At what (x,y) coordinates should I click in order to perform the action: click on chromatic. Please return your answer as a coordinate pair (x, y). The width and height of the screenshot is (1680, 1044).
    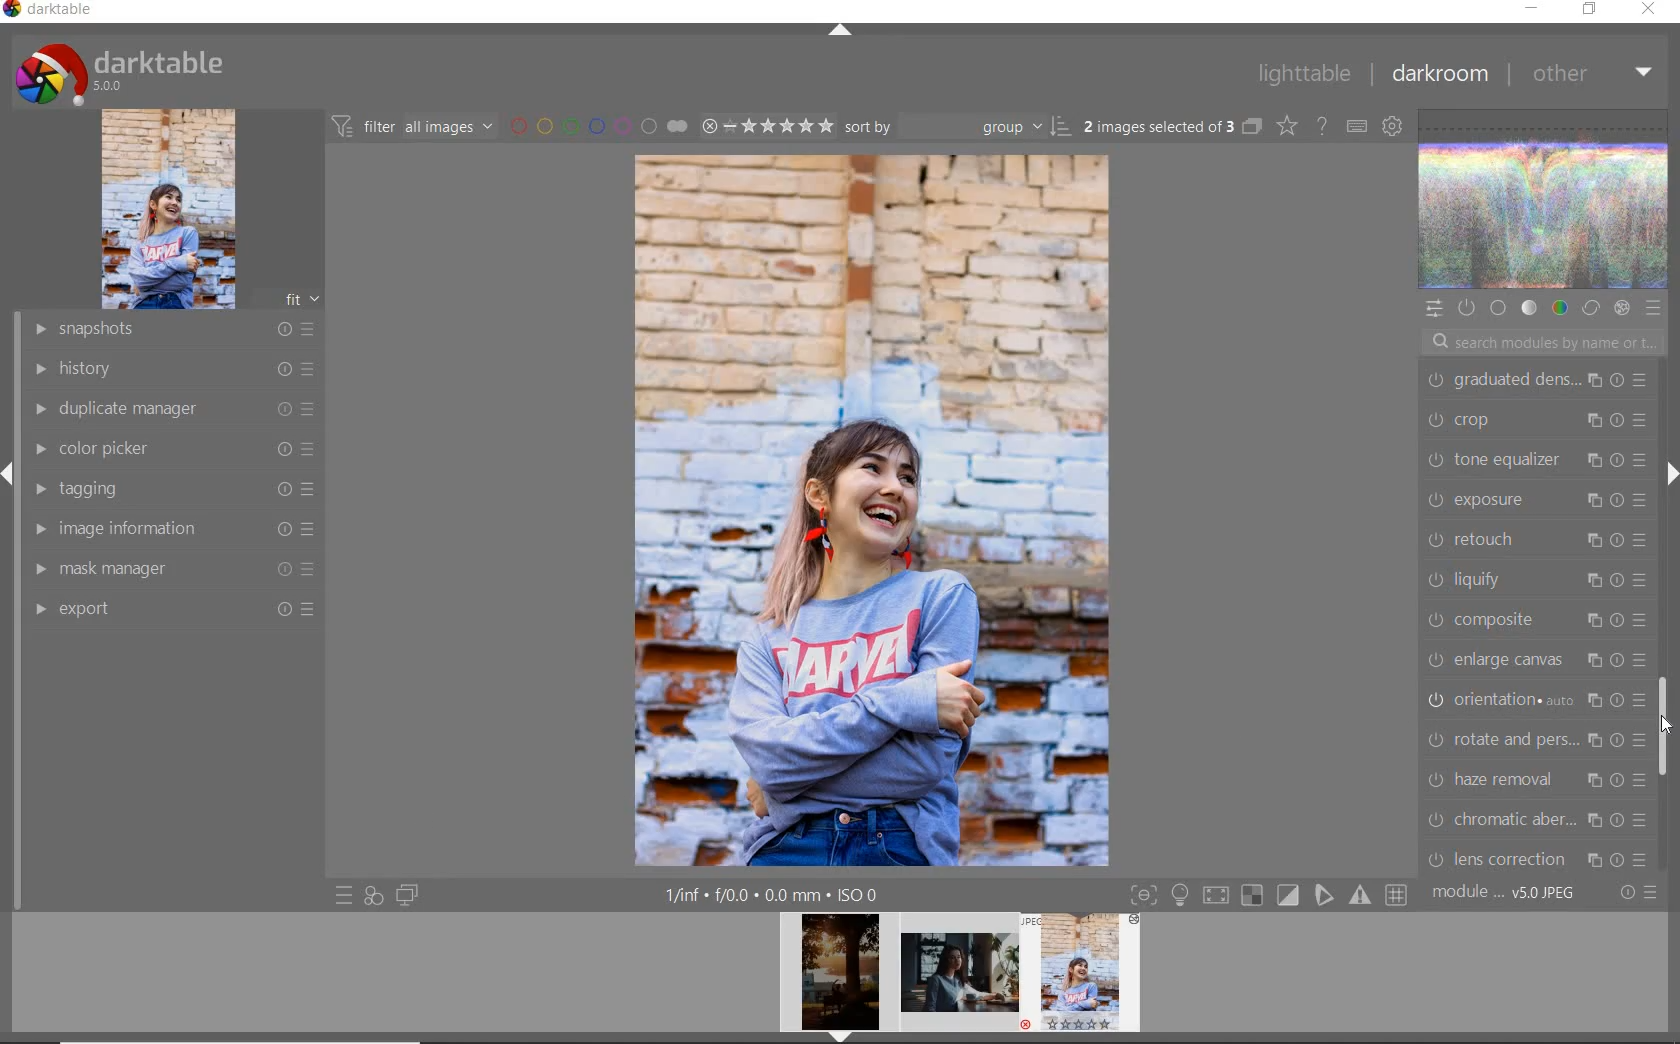
    Looking at the image, I should click on (1536, 820).